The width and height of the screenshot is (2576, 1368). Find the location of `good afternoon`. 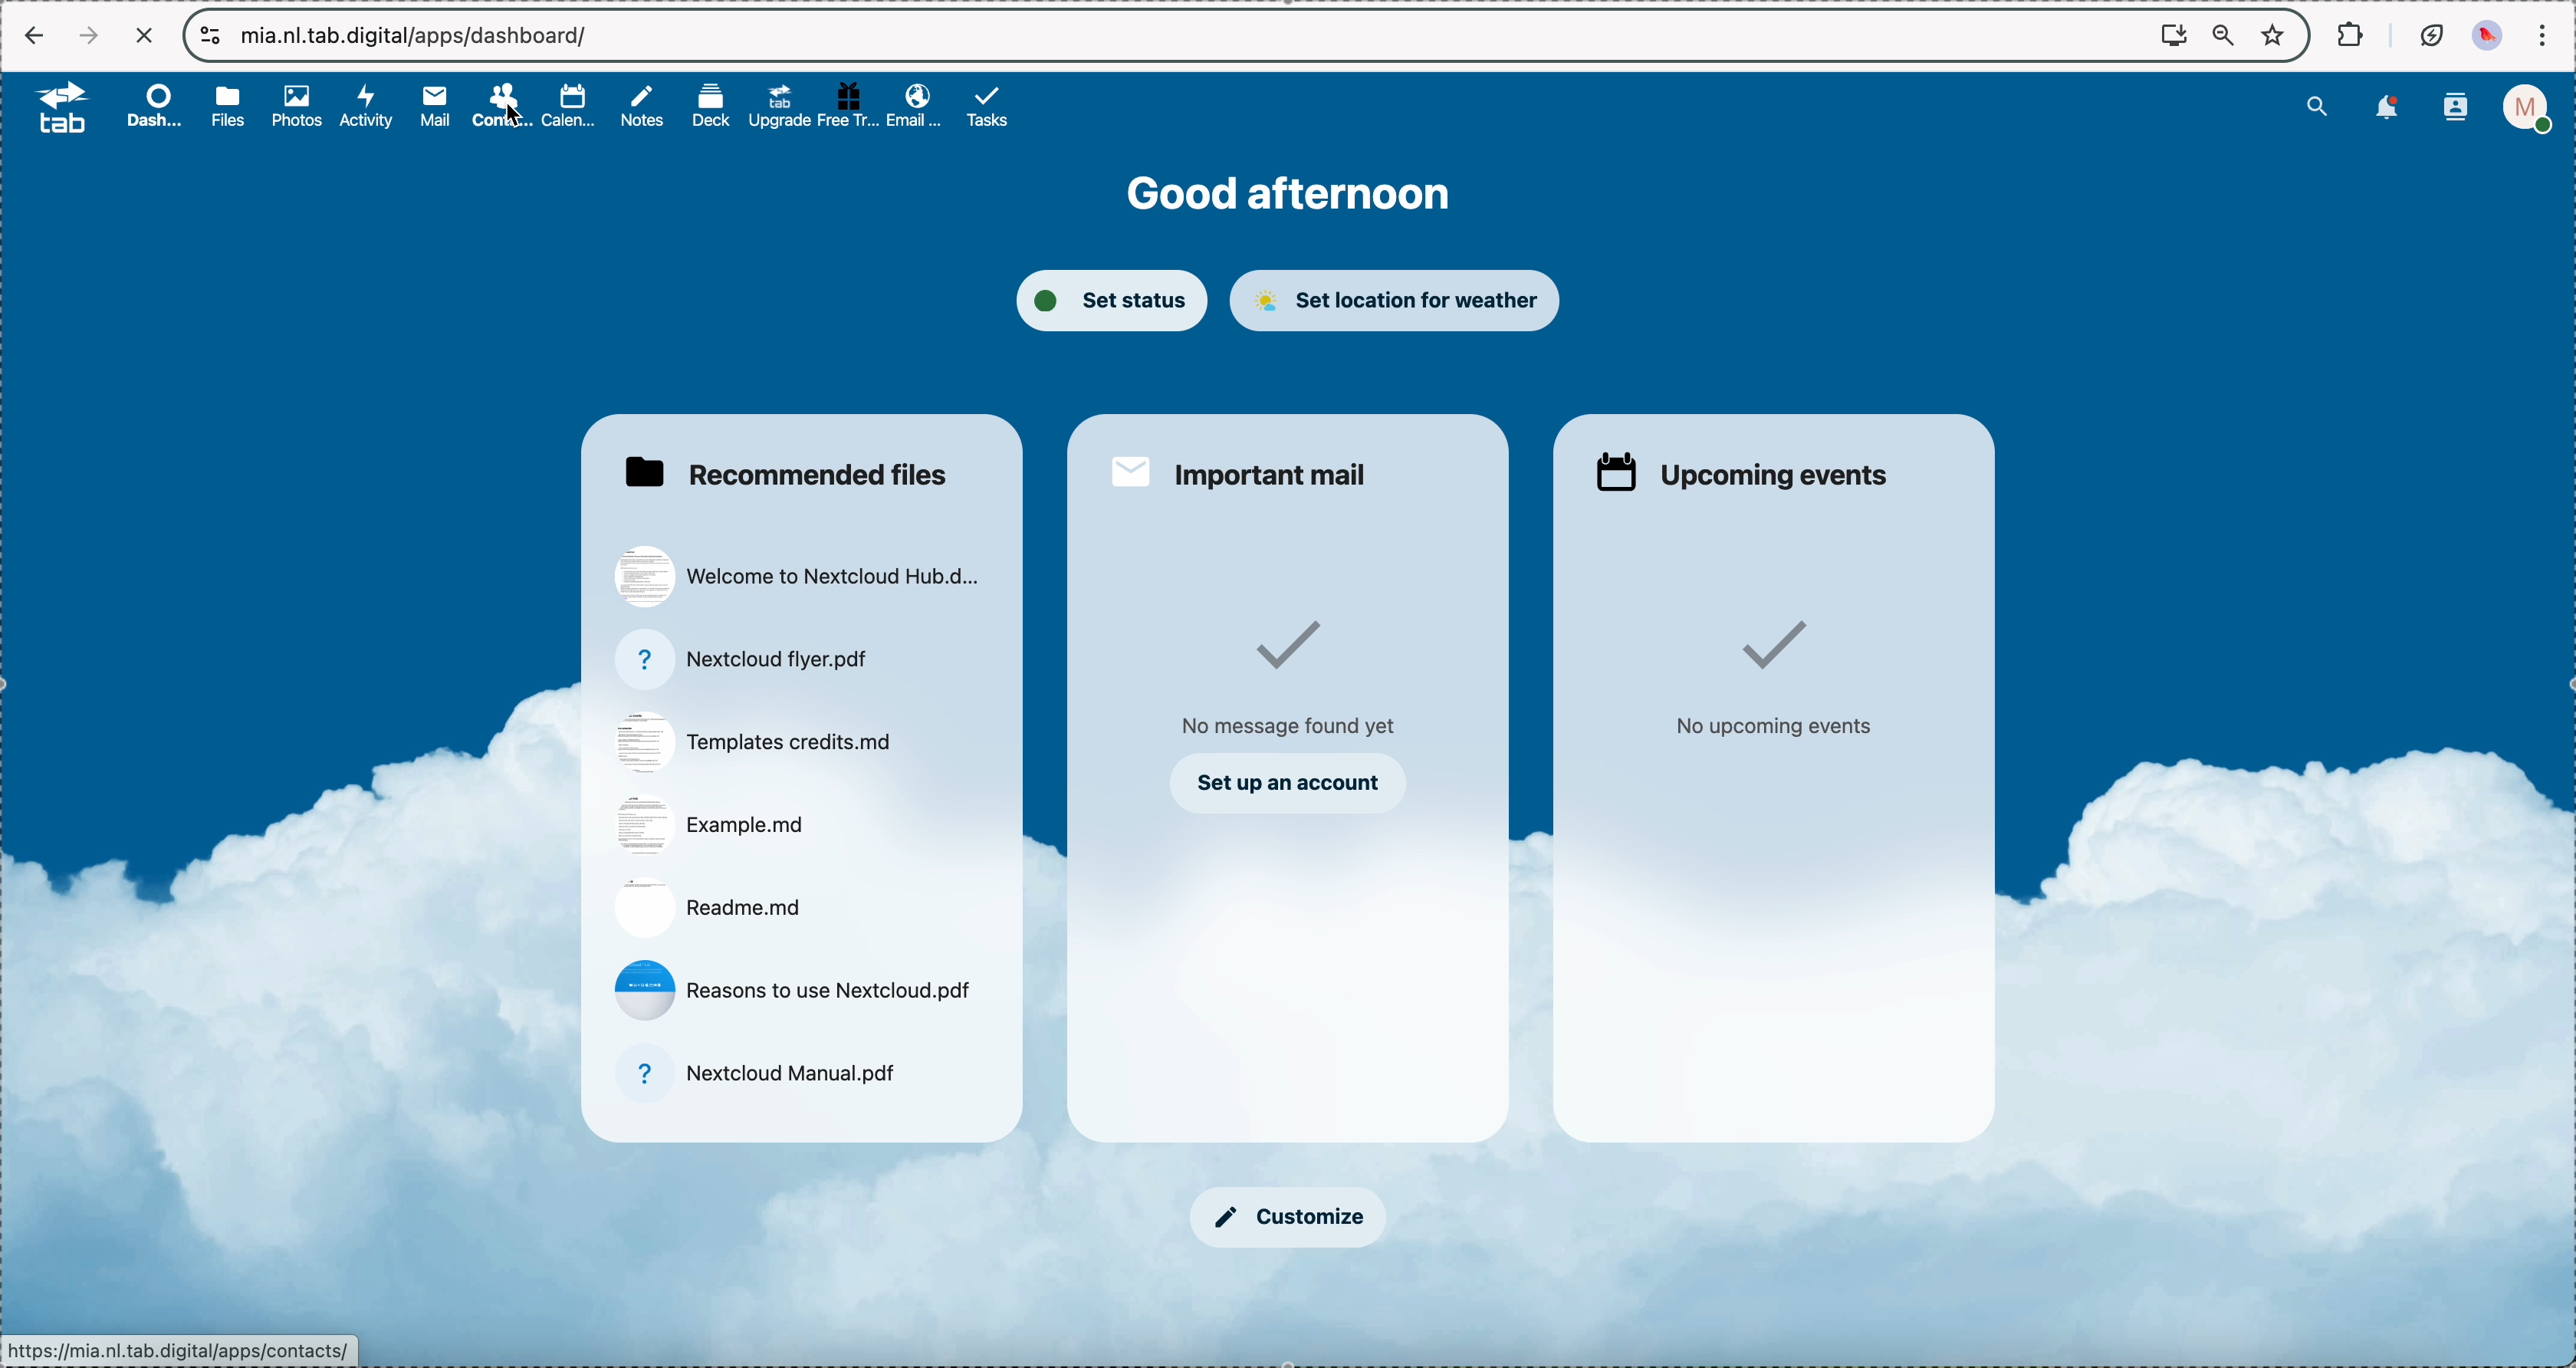

good afternoon is located at coordinates (1289, 192).